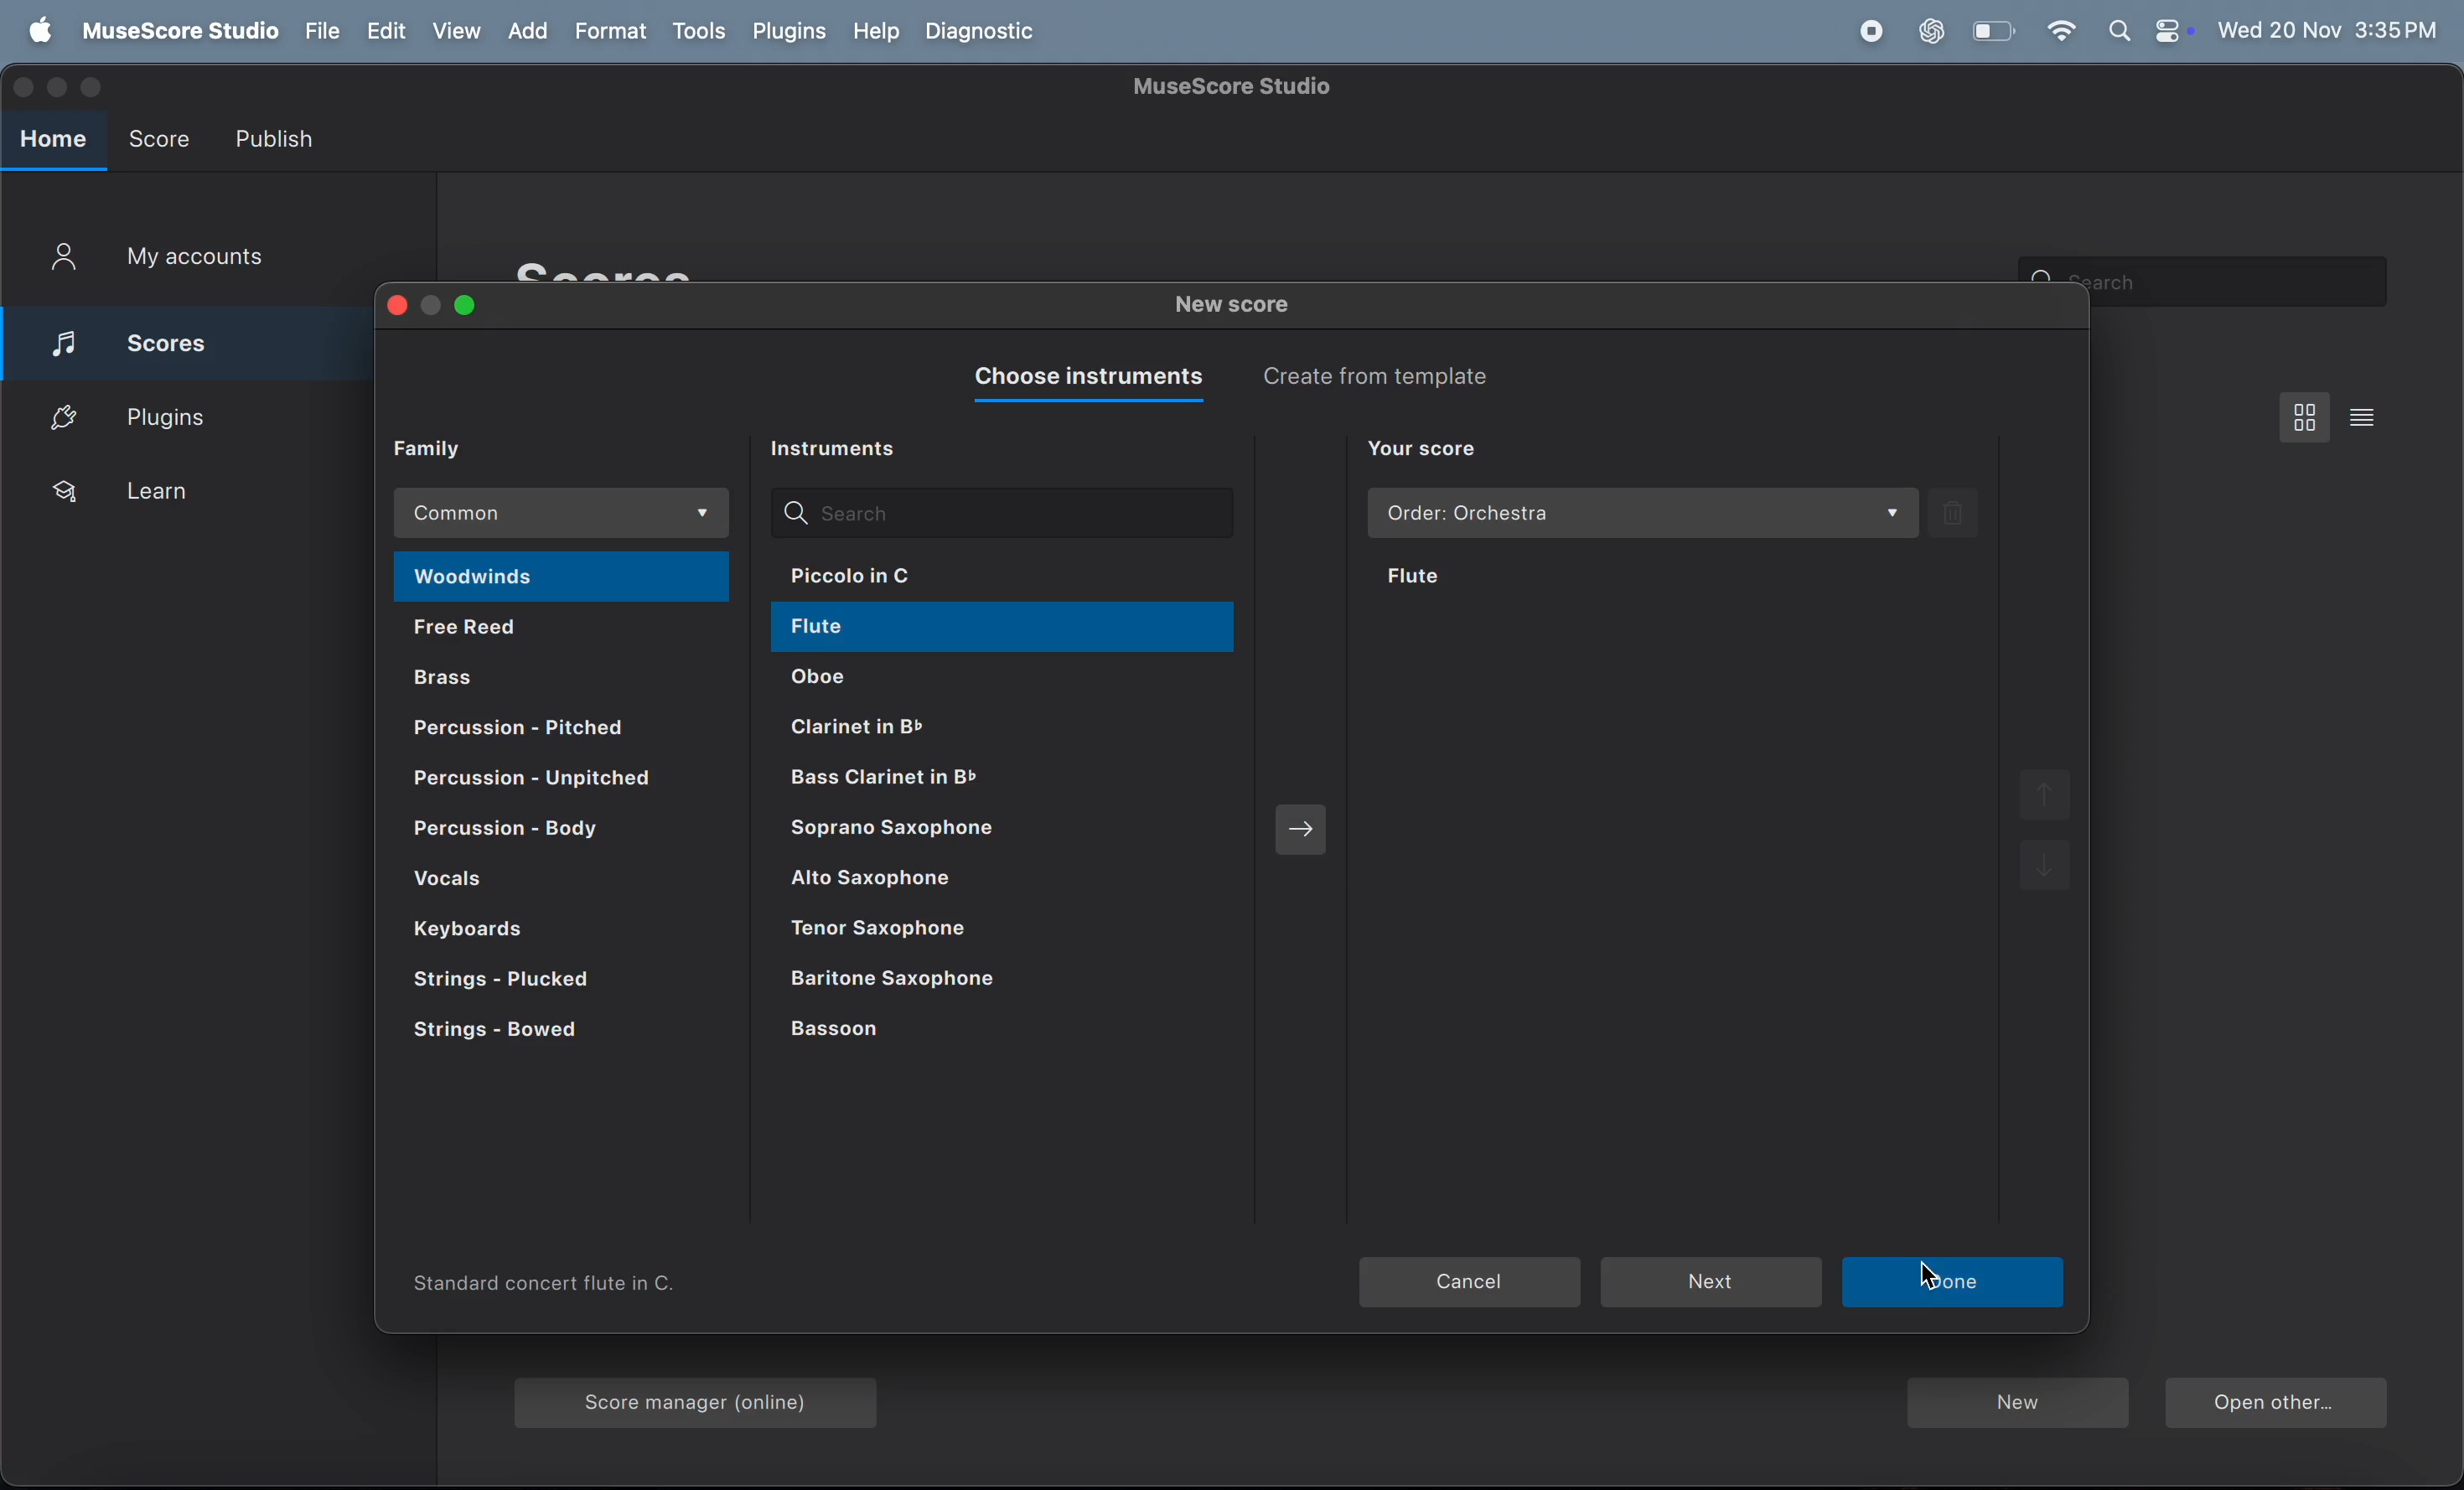  Describe the element at coordinates (843, 450) in the screenshot. I see `instrument` at that location.